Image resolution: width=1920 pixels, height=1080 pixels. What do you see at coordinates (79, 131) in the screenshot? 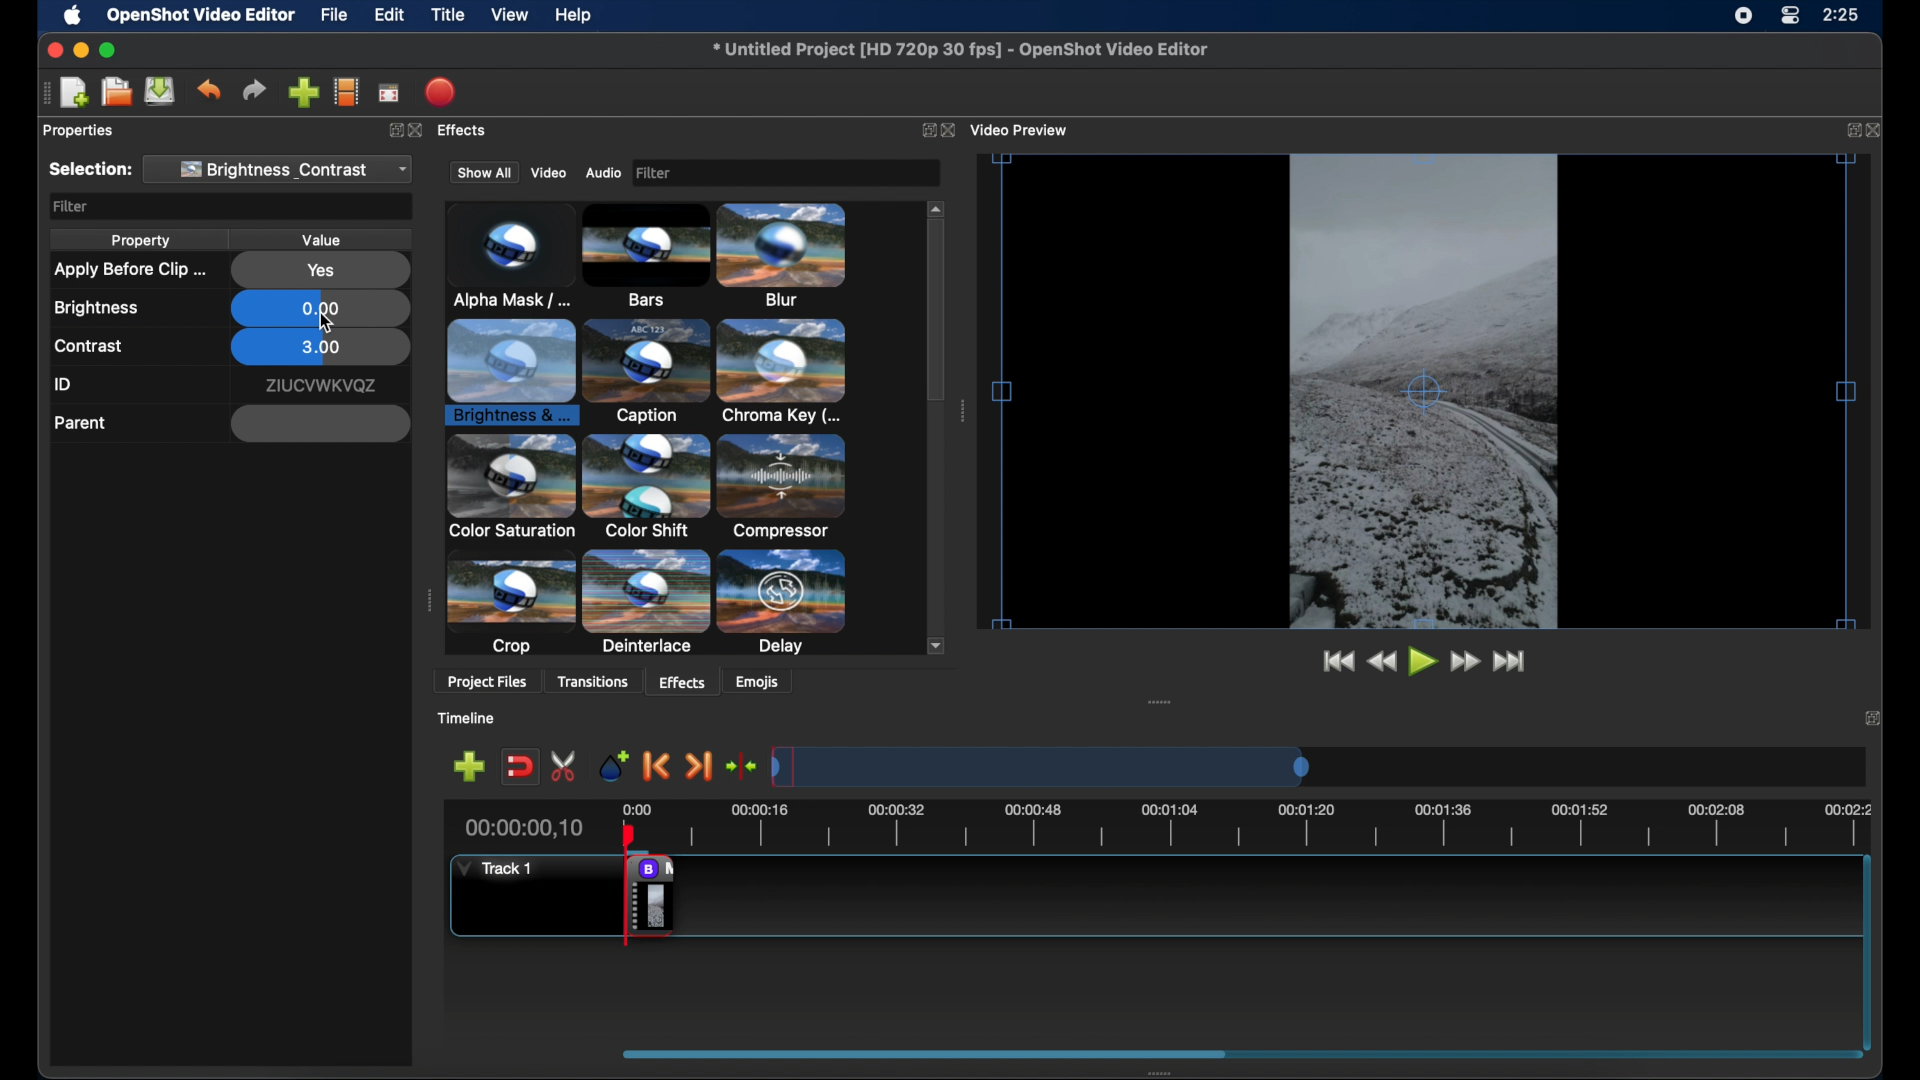
I see `properties` at bounding box center [79, 131].